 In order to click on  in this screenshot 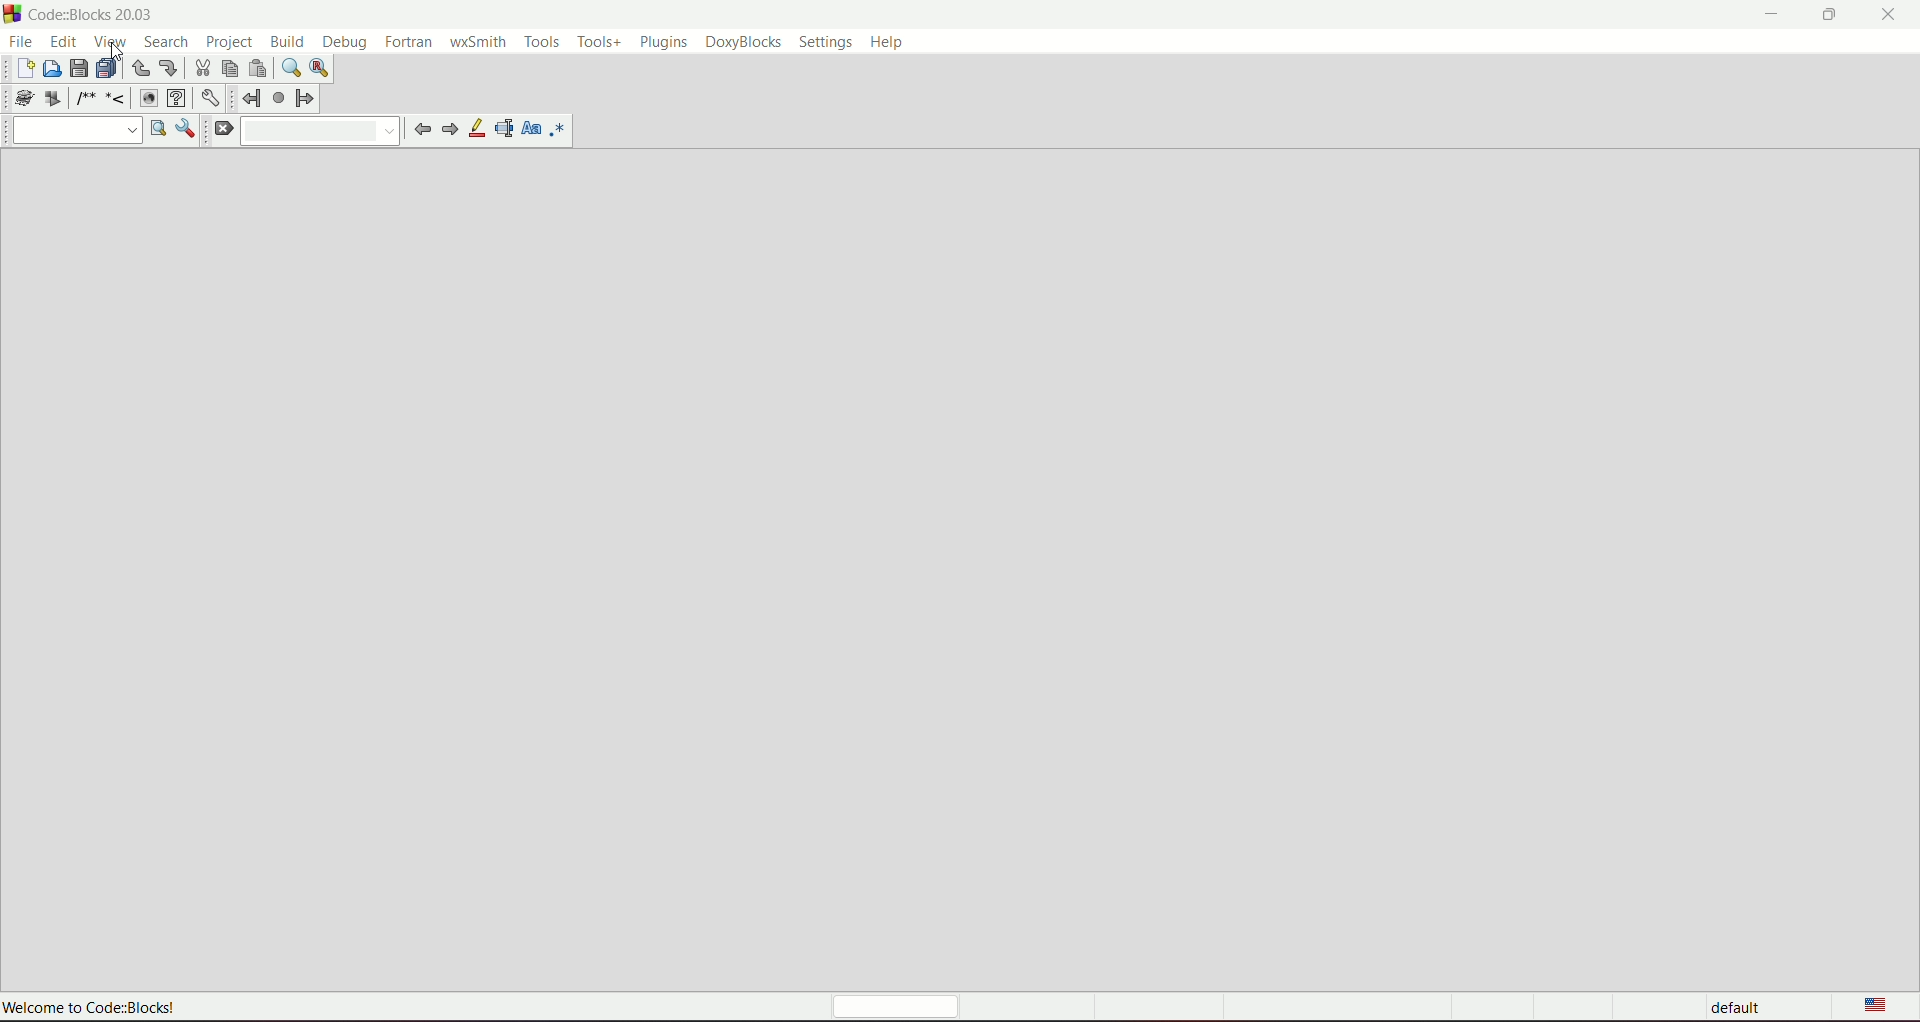, I will do `click(146, 96)`.